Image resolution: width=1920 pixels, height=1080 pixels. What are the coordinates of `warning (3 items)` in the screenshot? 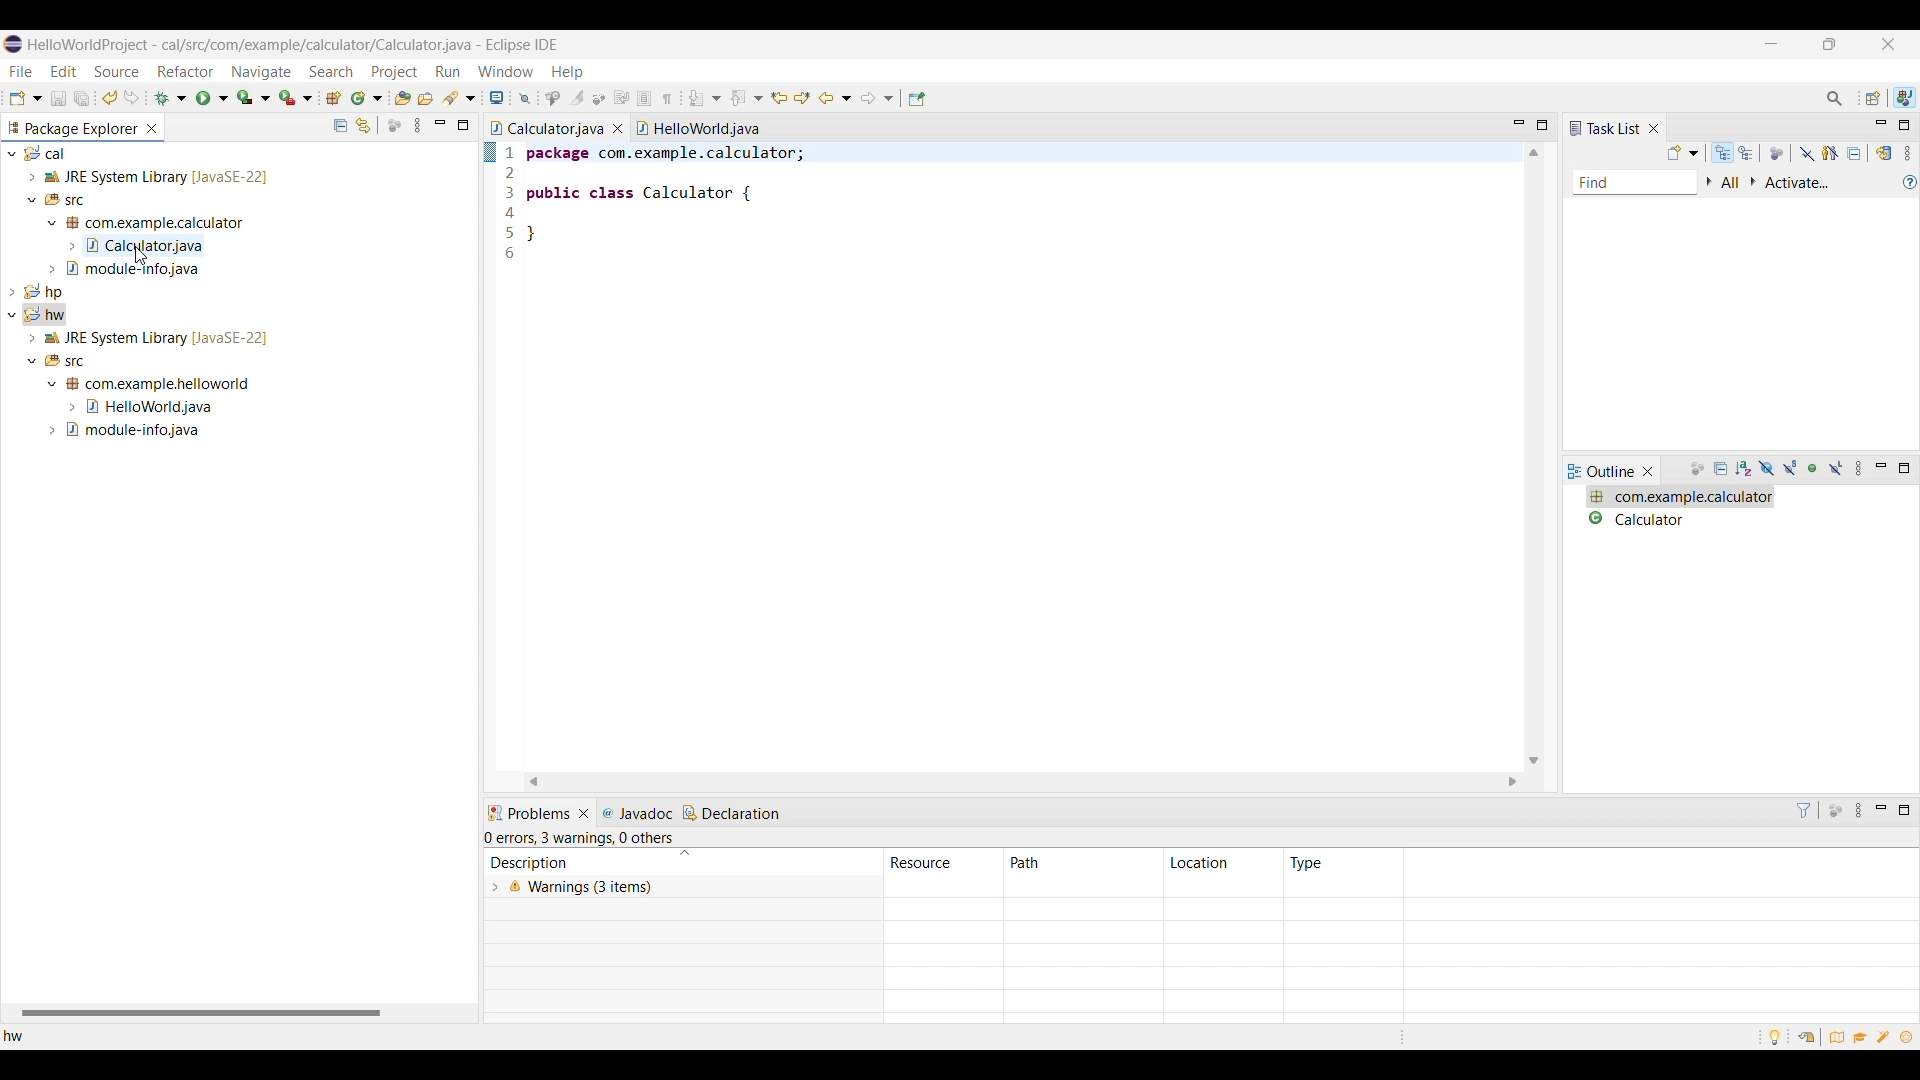 It's located at (920, 902).